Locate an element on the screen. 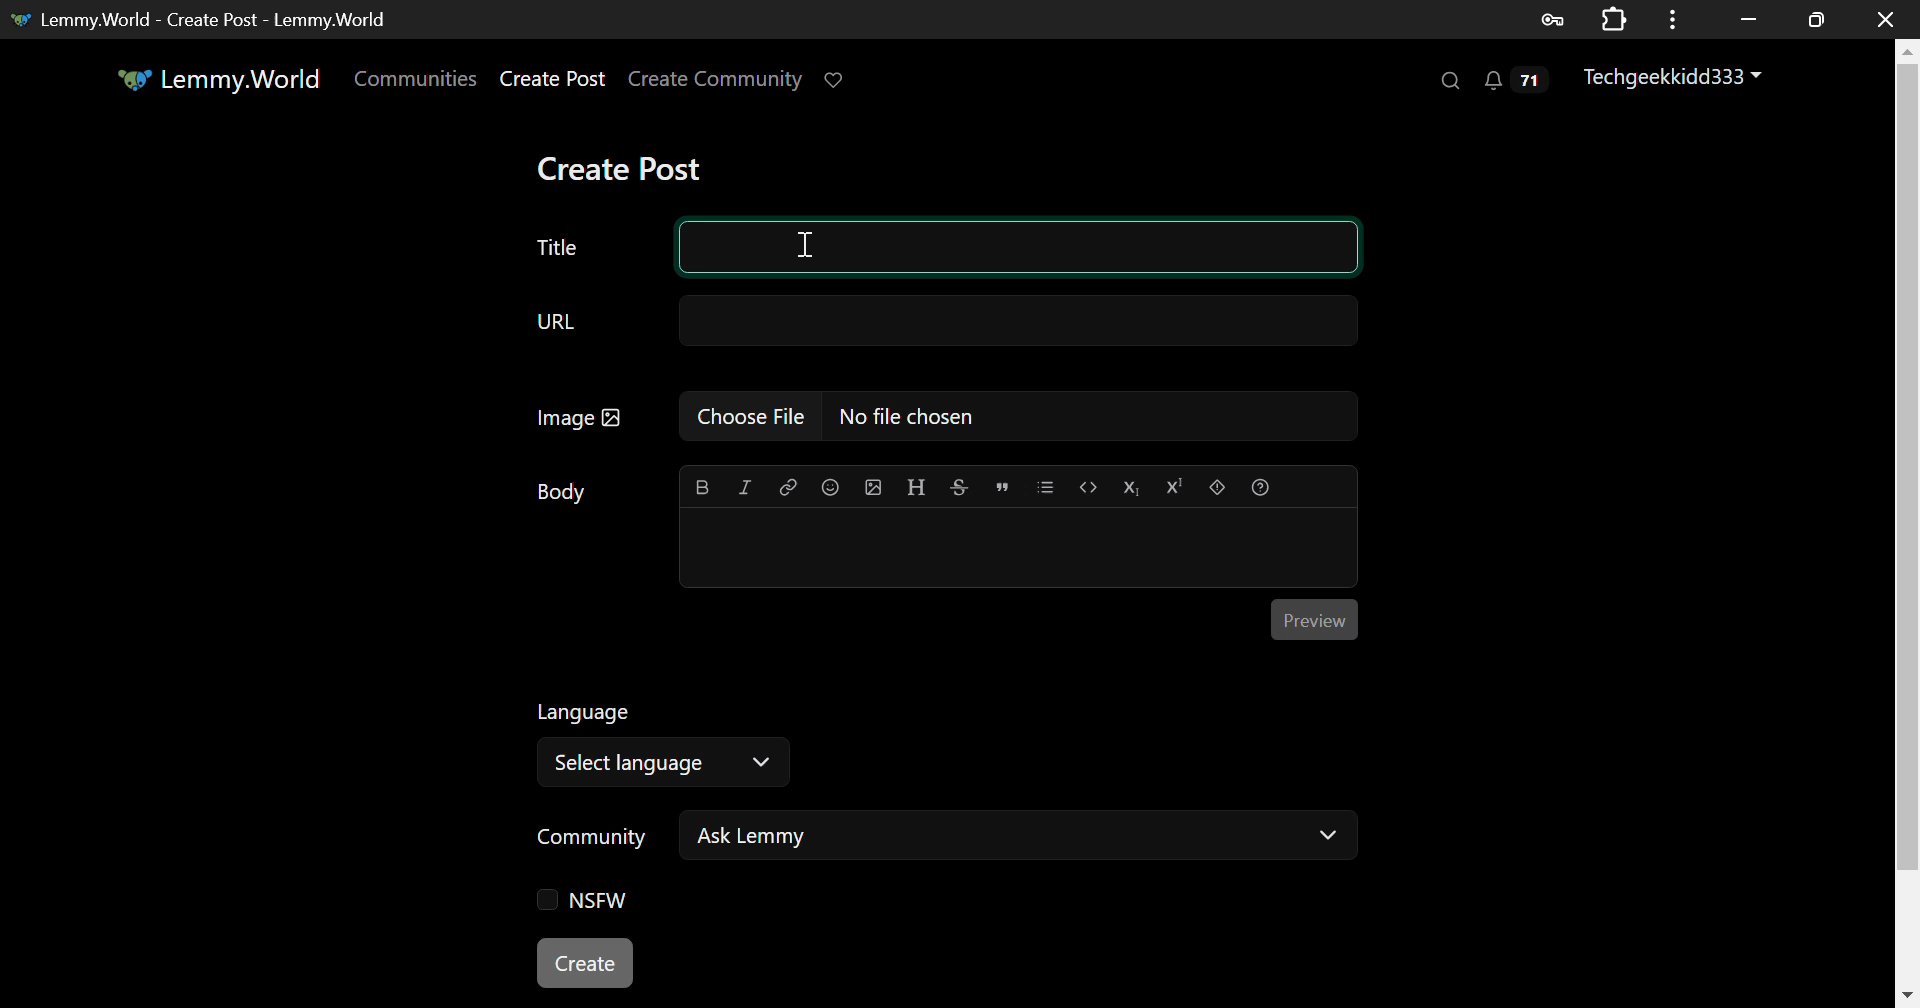 The height and width of the screenshot is (1008, 1920). Bold is located at coordinates (702, 487).